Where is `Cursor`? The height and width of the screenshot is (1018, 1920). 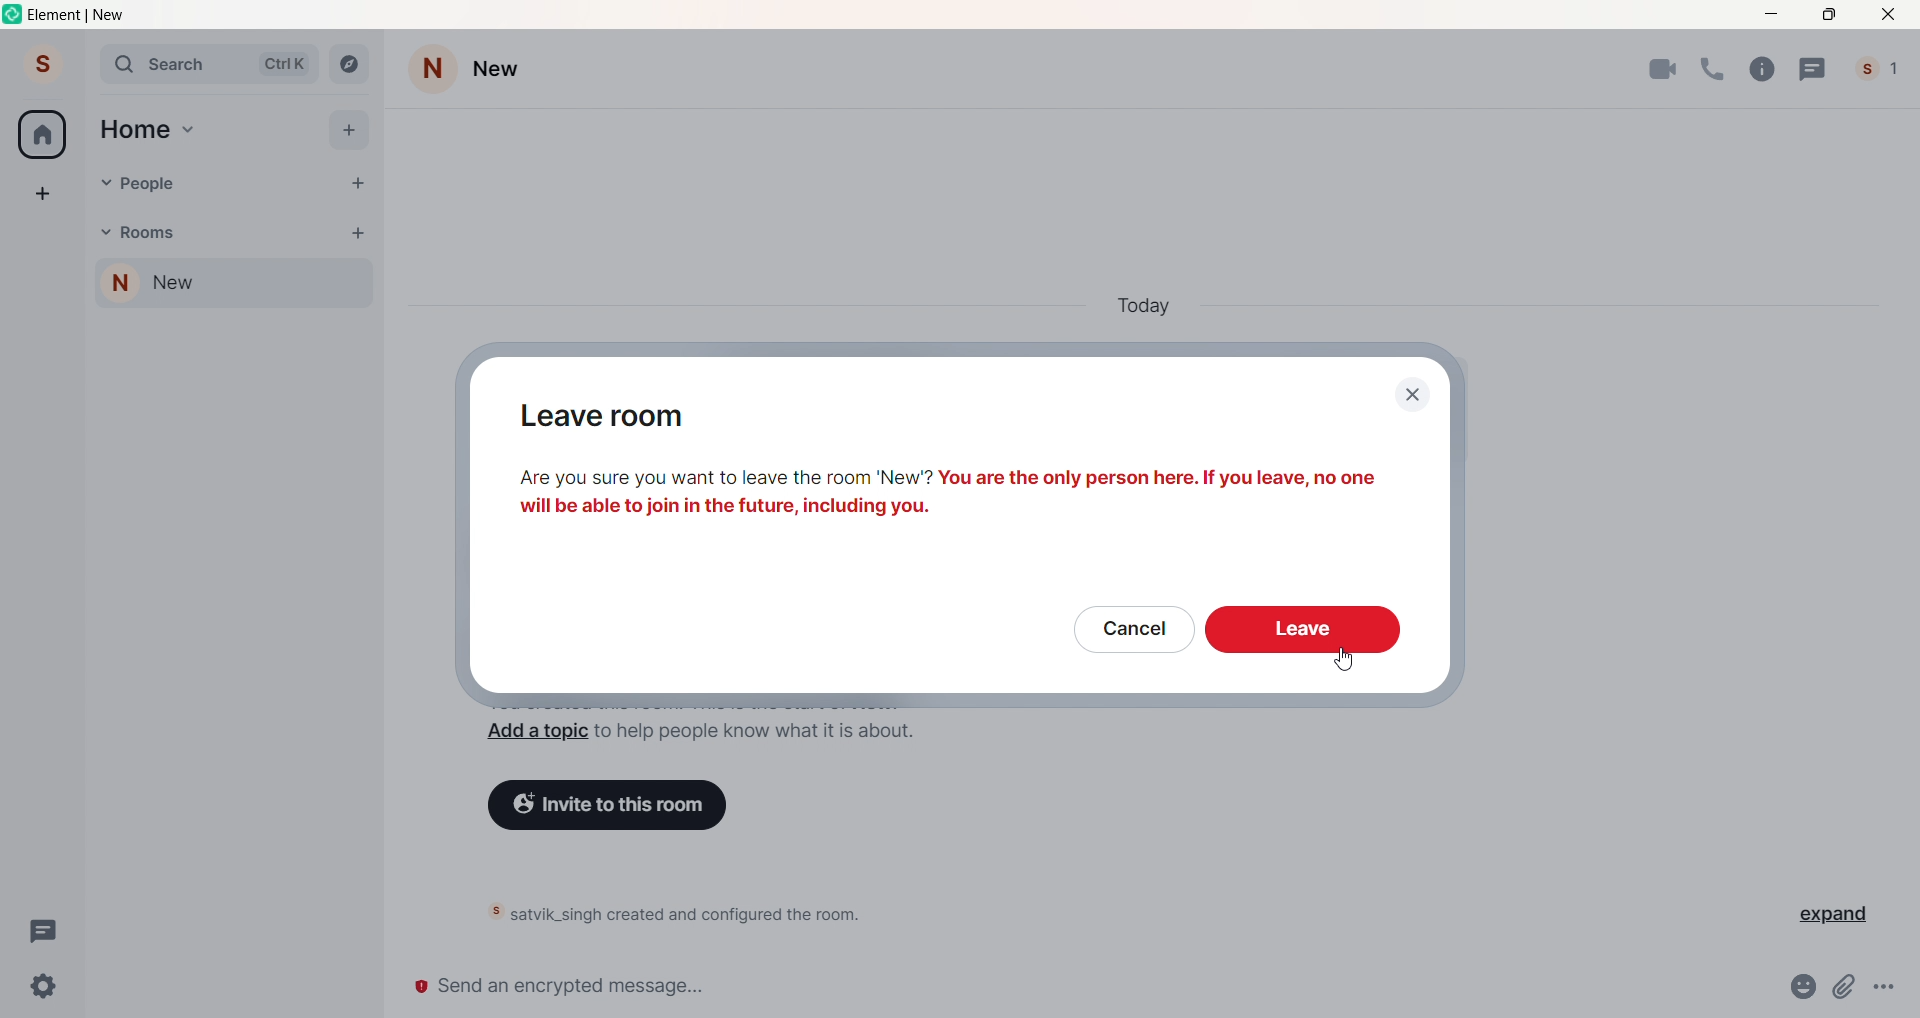 Cursor is located at coordinates (1344, 662).